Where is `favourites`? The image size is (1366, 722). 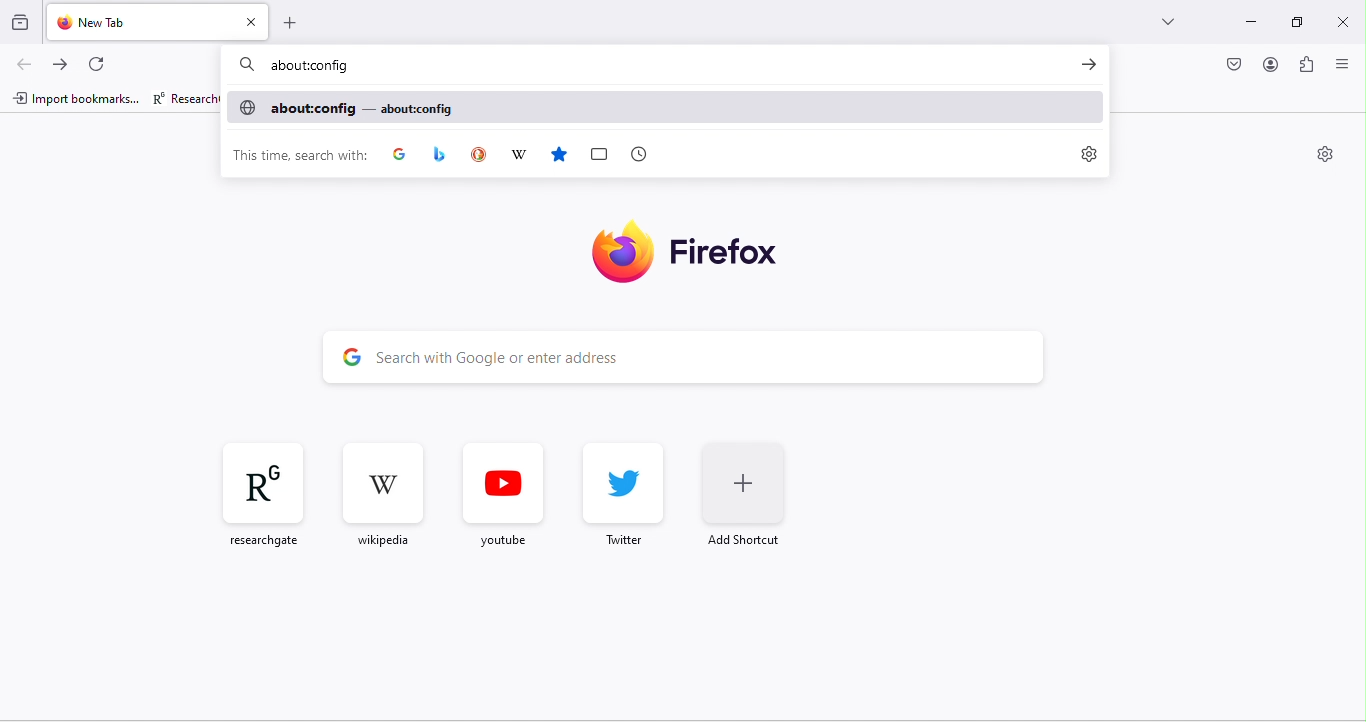
favourites is located at coordinates (559, 150).